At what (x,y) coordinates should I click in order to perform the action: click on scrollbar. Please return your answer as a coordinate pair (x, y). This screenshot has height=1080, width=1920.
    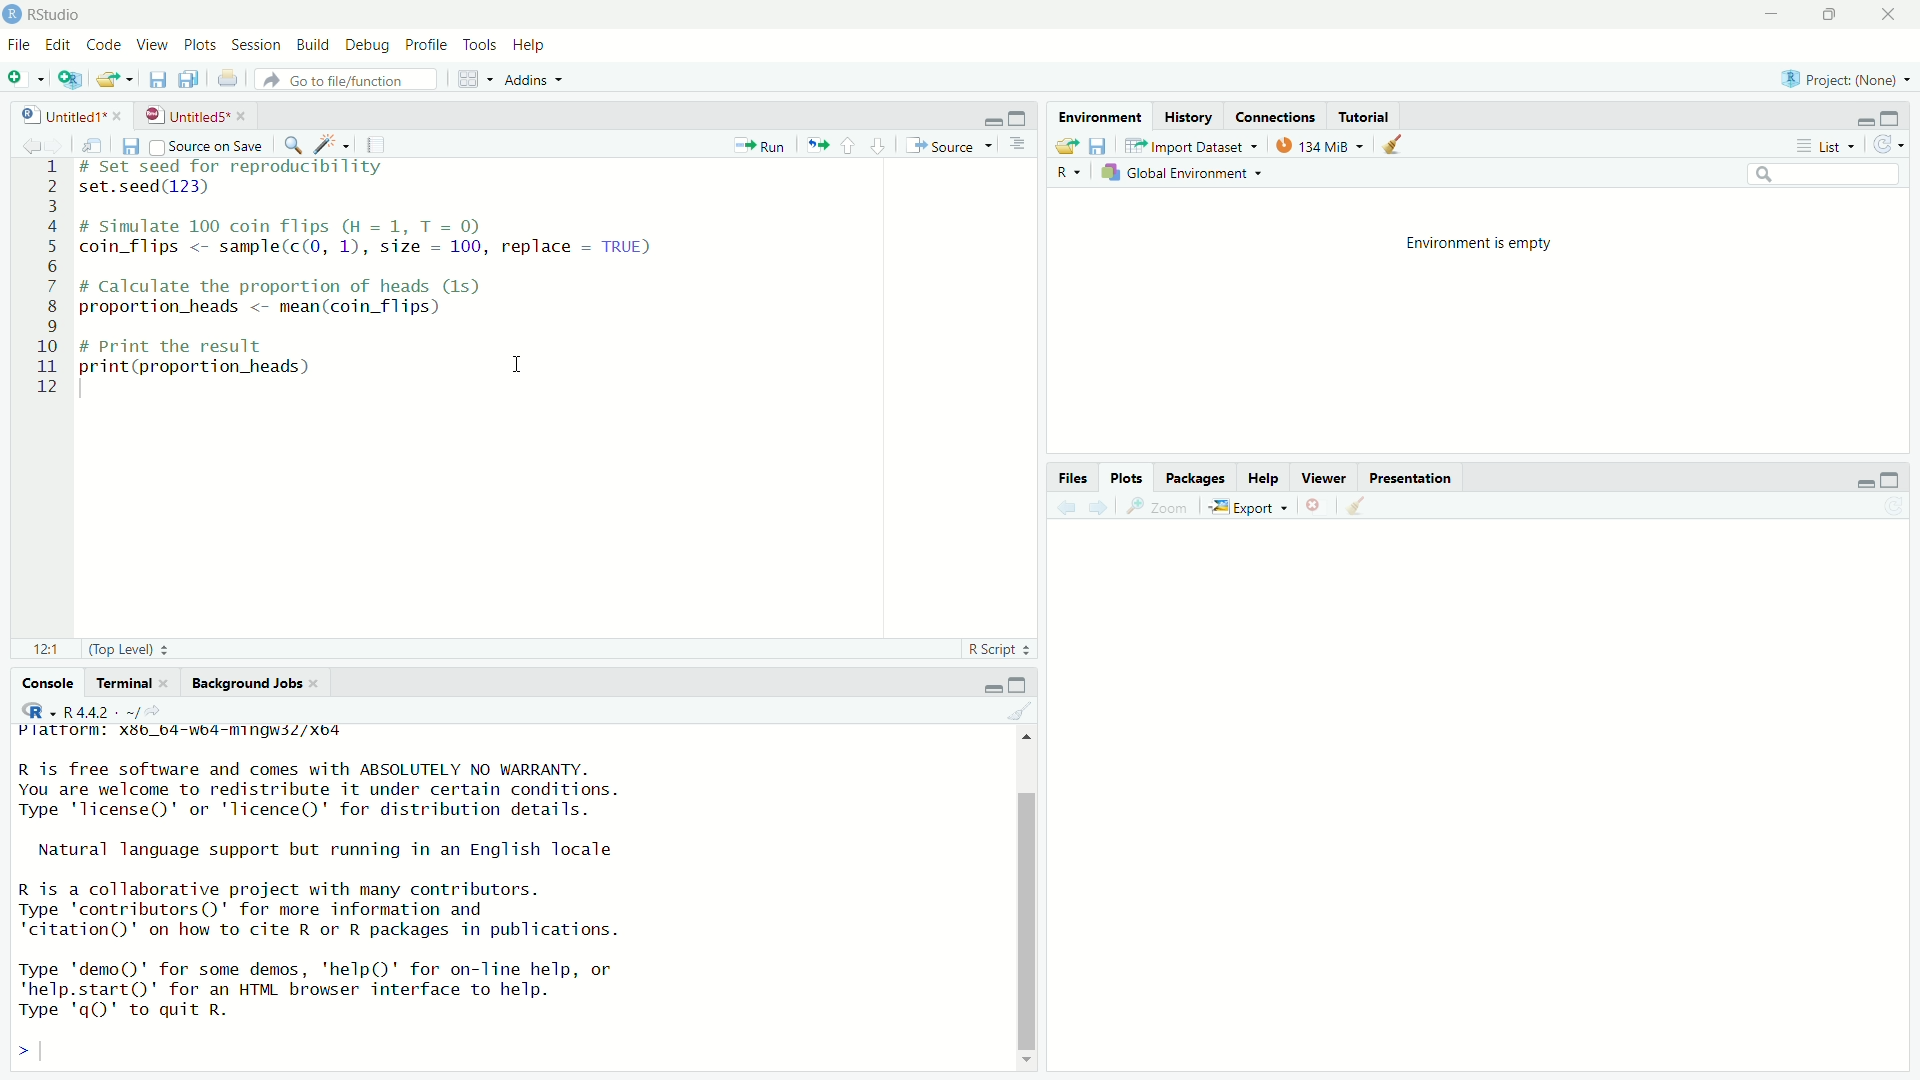
    Looking at the image, I should click on (1025, 899).